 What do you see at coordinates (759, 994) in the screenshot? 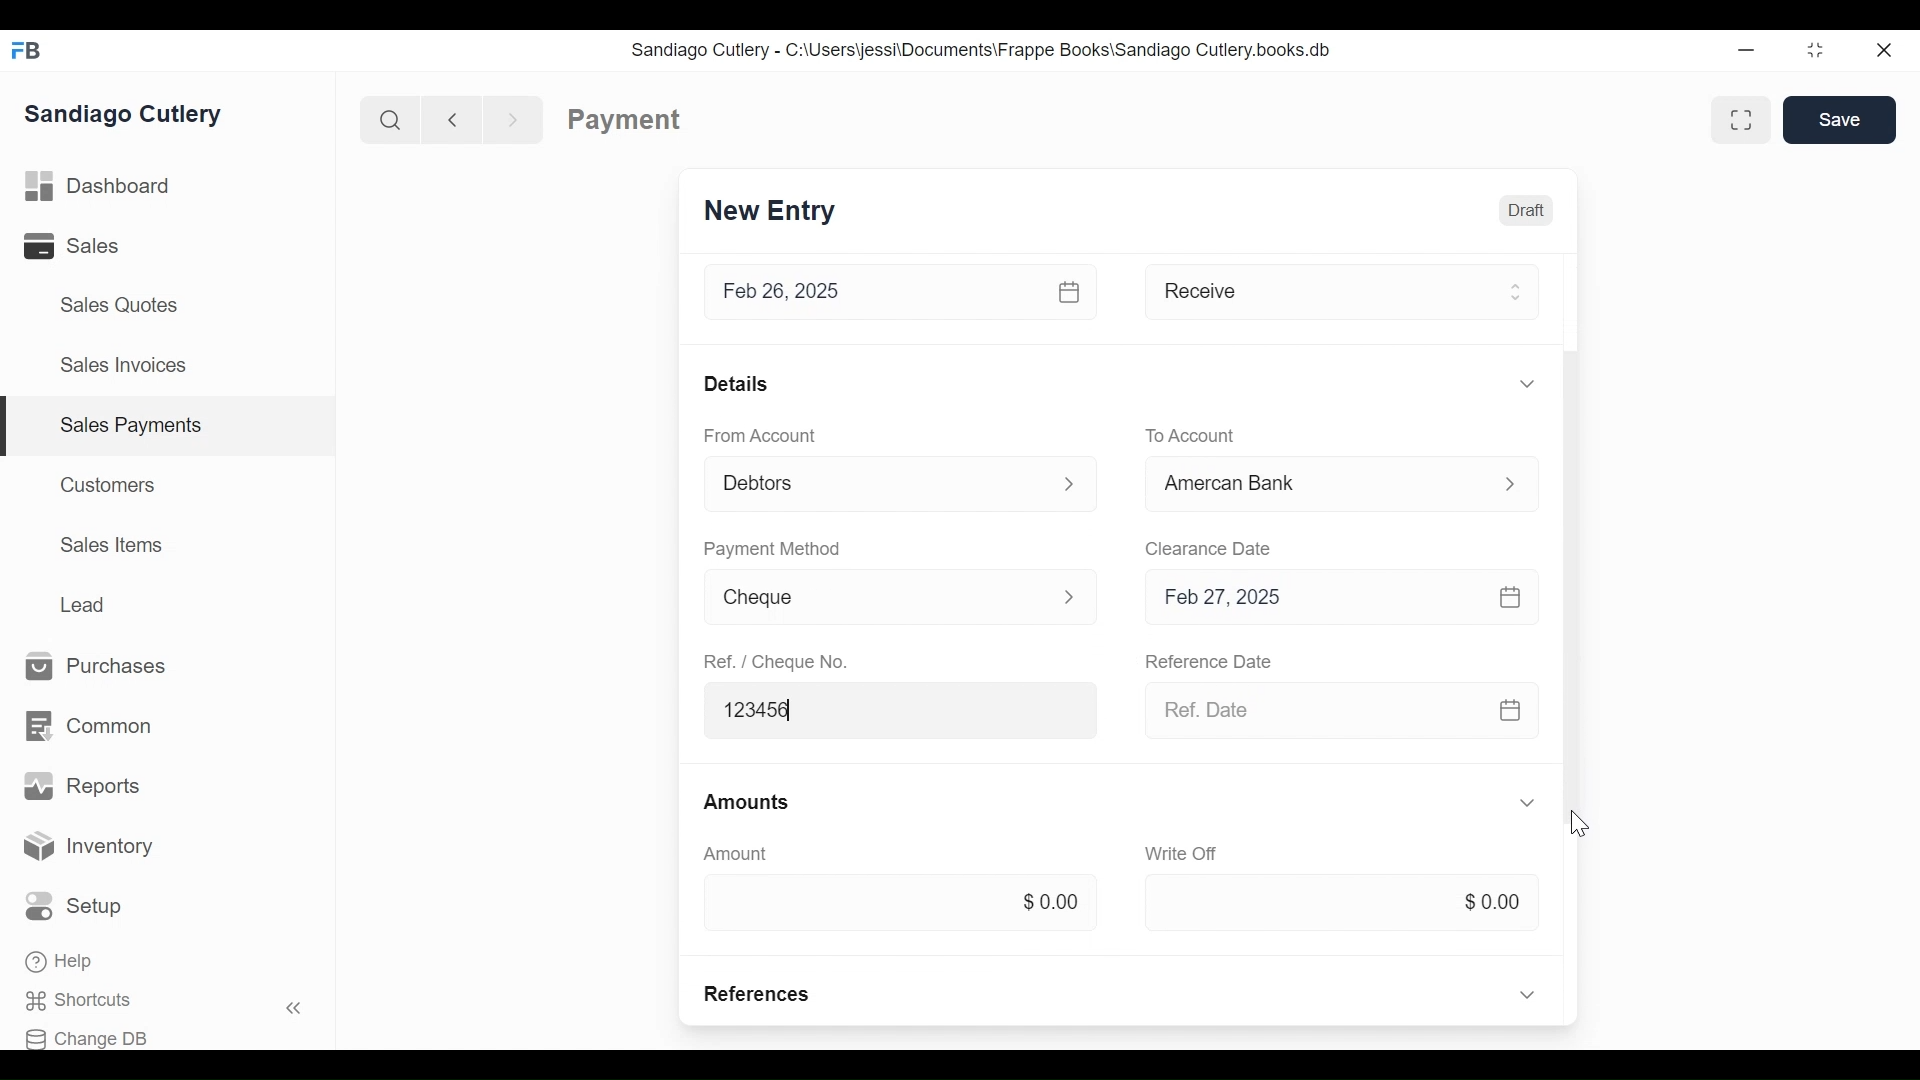
I see `References` at bounding box center [759, 994].